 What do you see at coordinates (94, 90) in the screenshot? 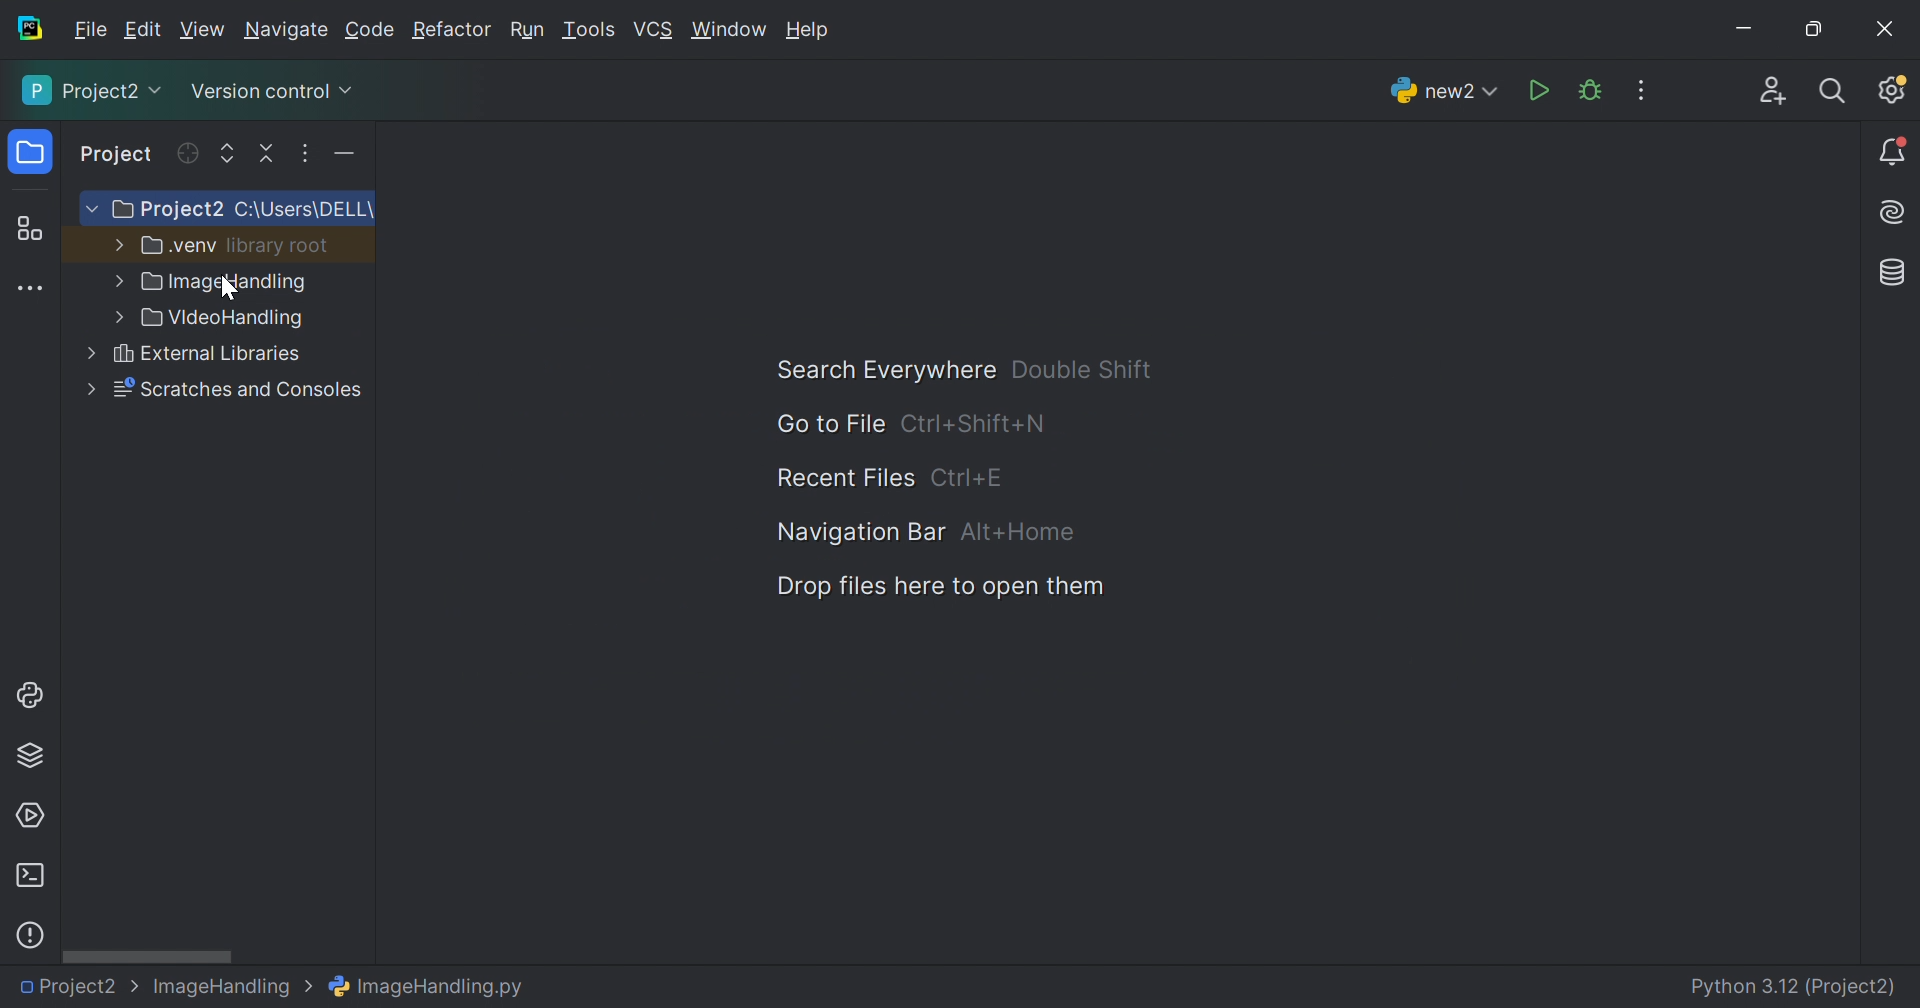
I see `Project2` at bounding box center [94, 90].